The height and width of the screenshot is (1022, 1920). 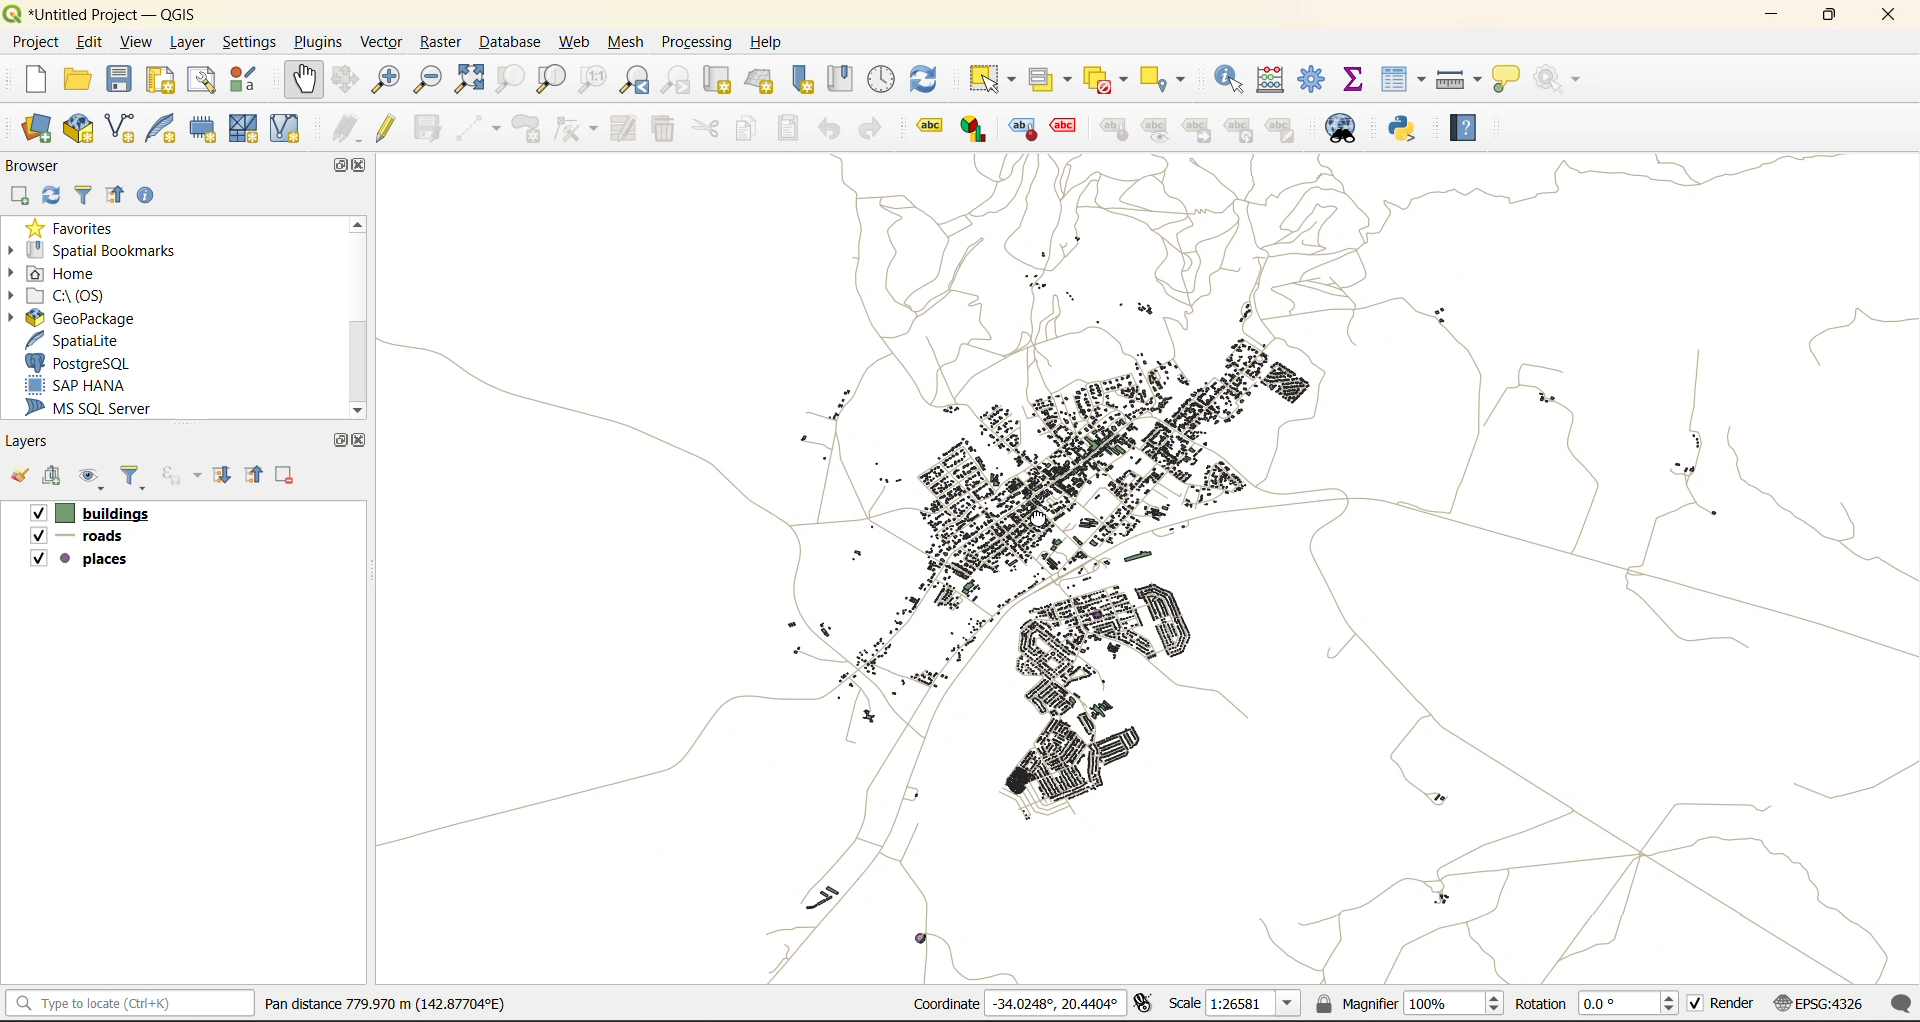 What do you see at coordinates (1777, 19) in the screenshot?
I see `minimize` at bounding box center [1777, 19].